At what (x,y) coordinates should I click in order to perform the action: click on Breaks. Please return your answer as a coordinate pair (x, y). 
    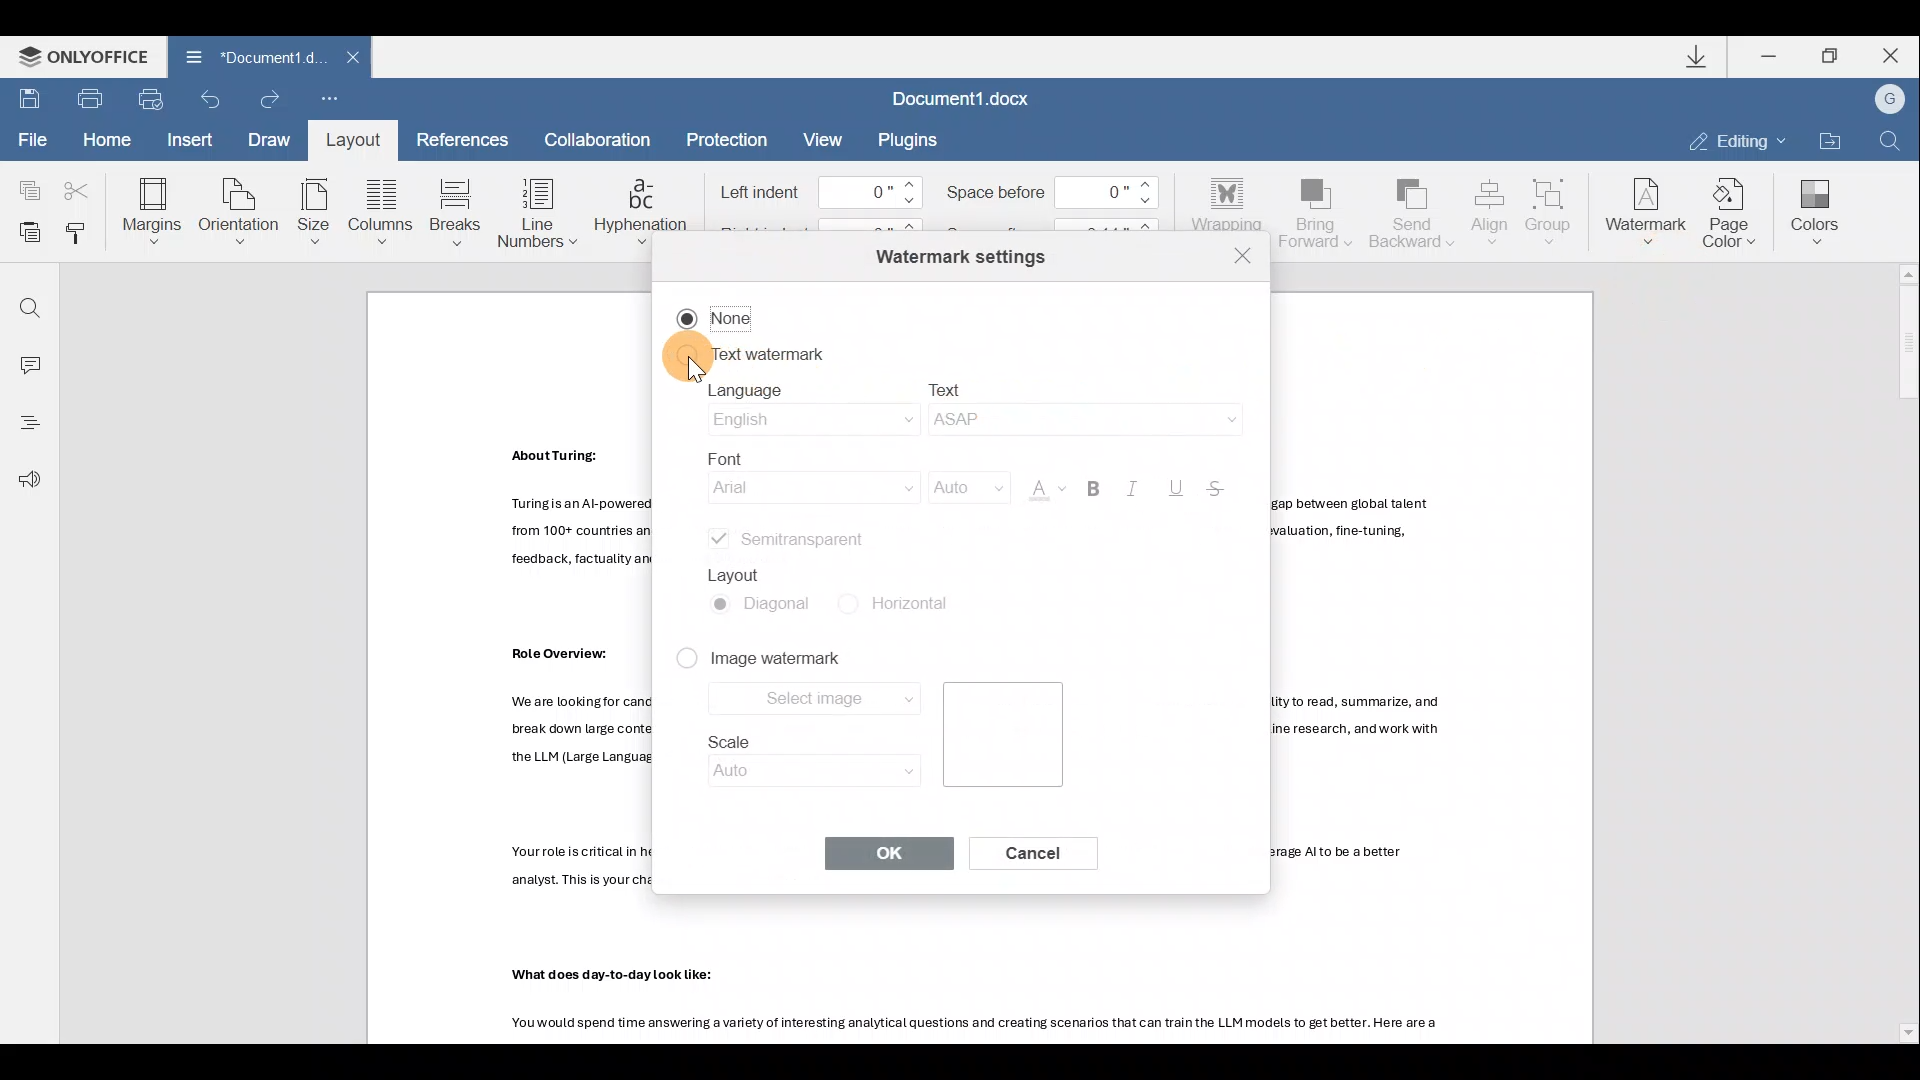
    Looking at the image, I should click on (456, 207).